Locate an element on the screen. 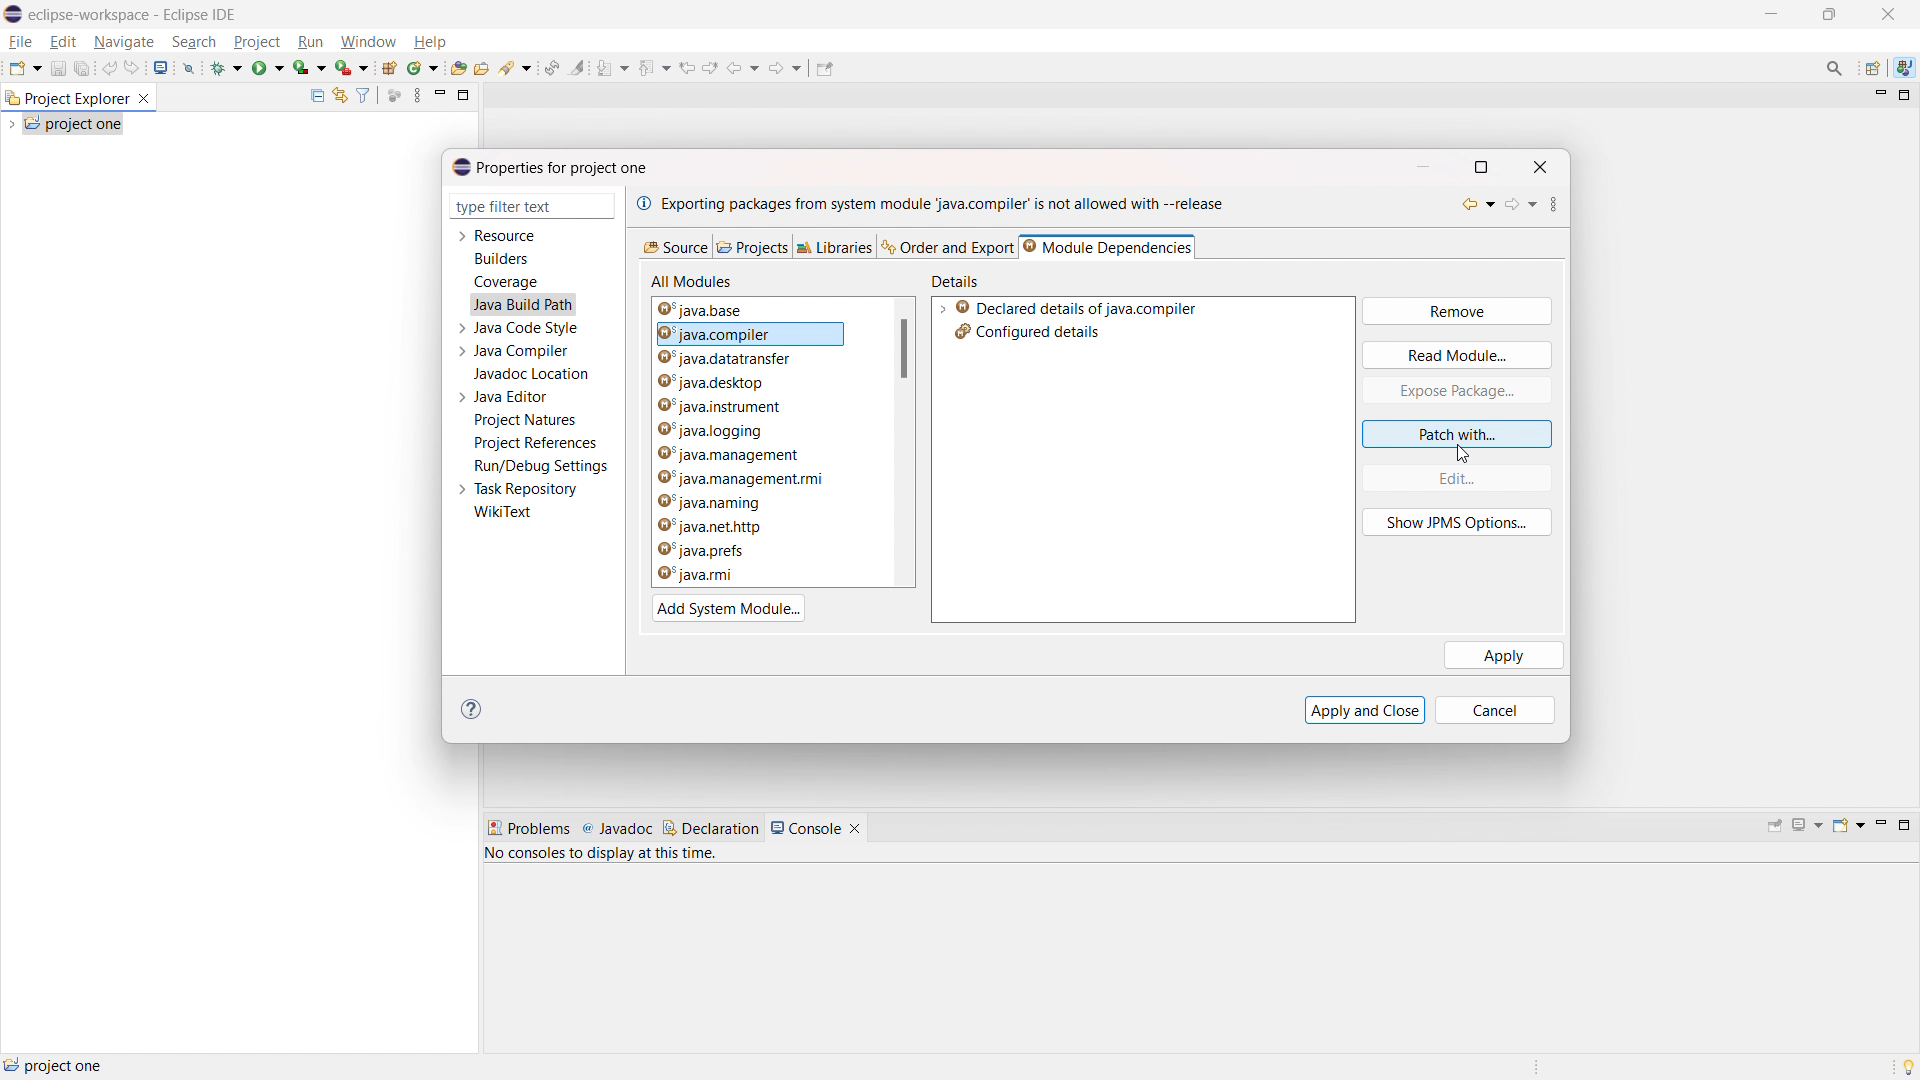 This screenshot has width=1920, height=1080. skip all breakpoint is located at coordinates (189, 66).